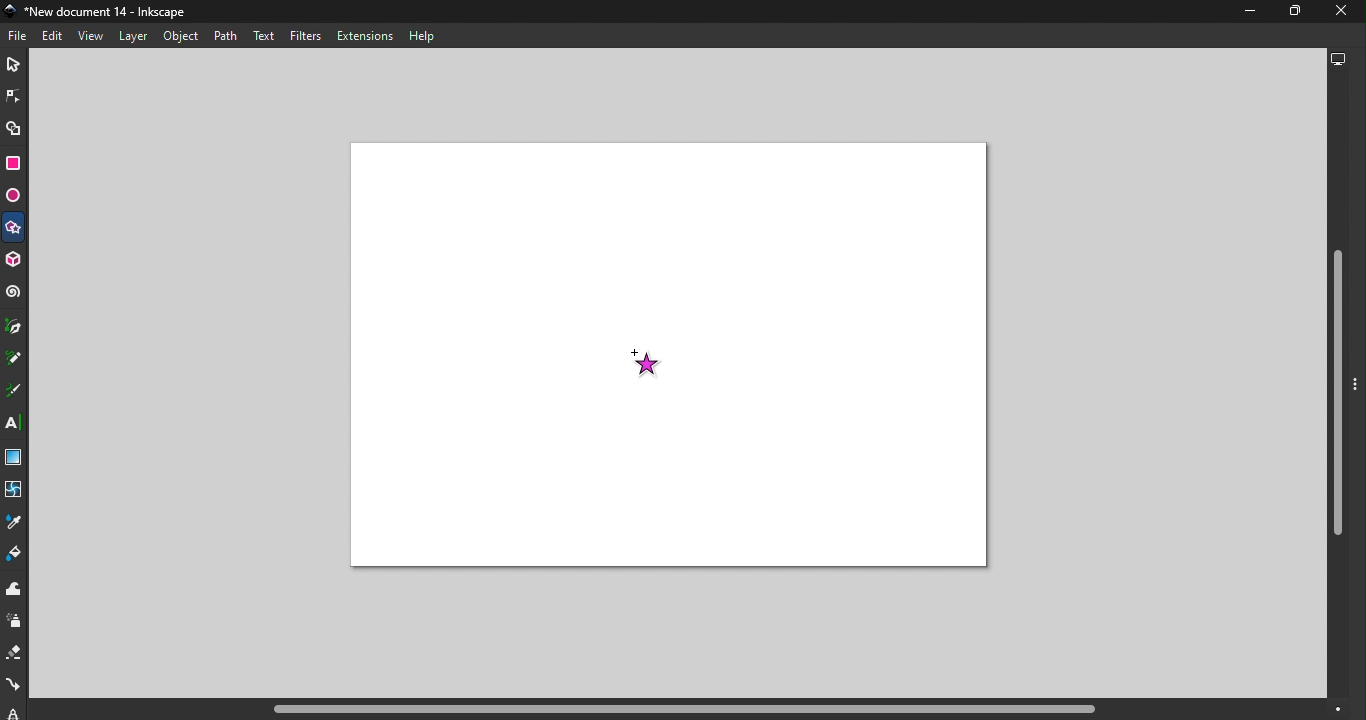  What do you see at coordinates (14, 230) in the screenshot?
I see `Star/Polygon` at bounding box center [14, 230].